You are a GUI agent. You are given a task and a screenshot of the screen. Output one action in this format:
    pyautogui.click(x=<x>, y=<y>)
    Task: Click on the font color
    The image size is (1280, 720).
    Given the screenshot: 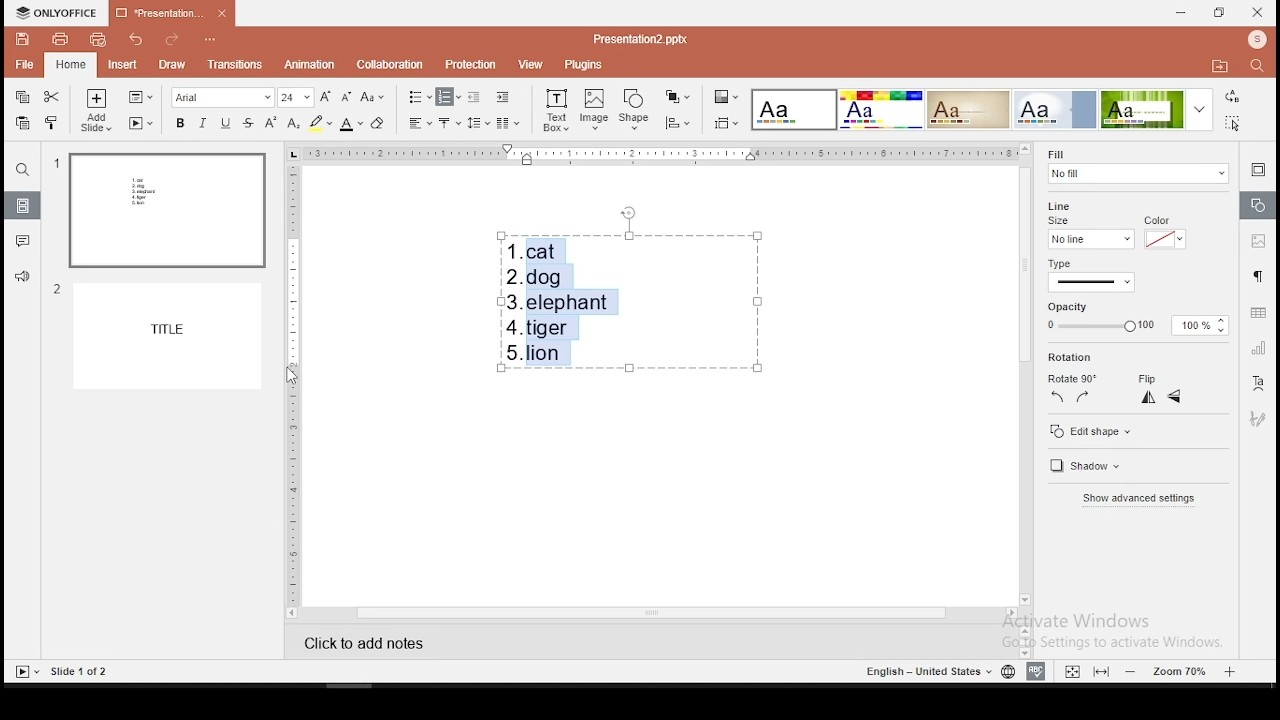 What is the action you would take?
    pyautogui.click(x=350, y=123)
    